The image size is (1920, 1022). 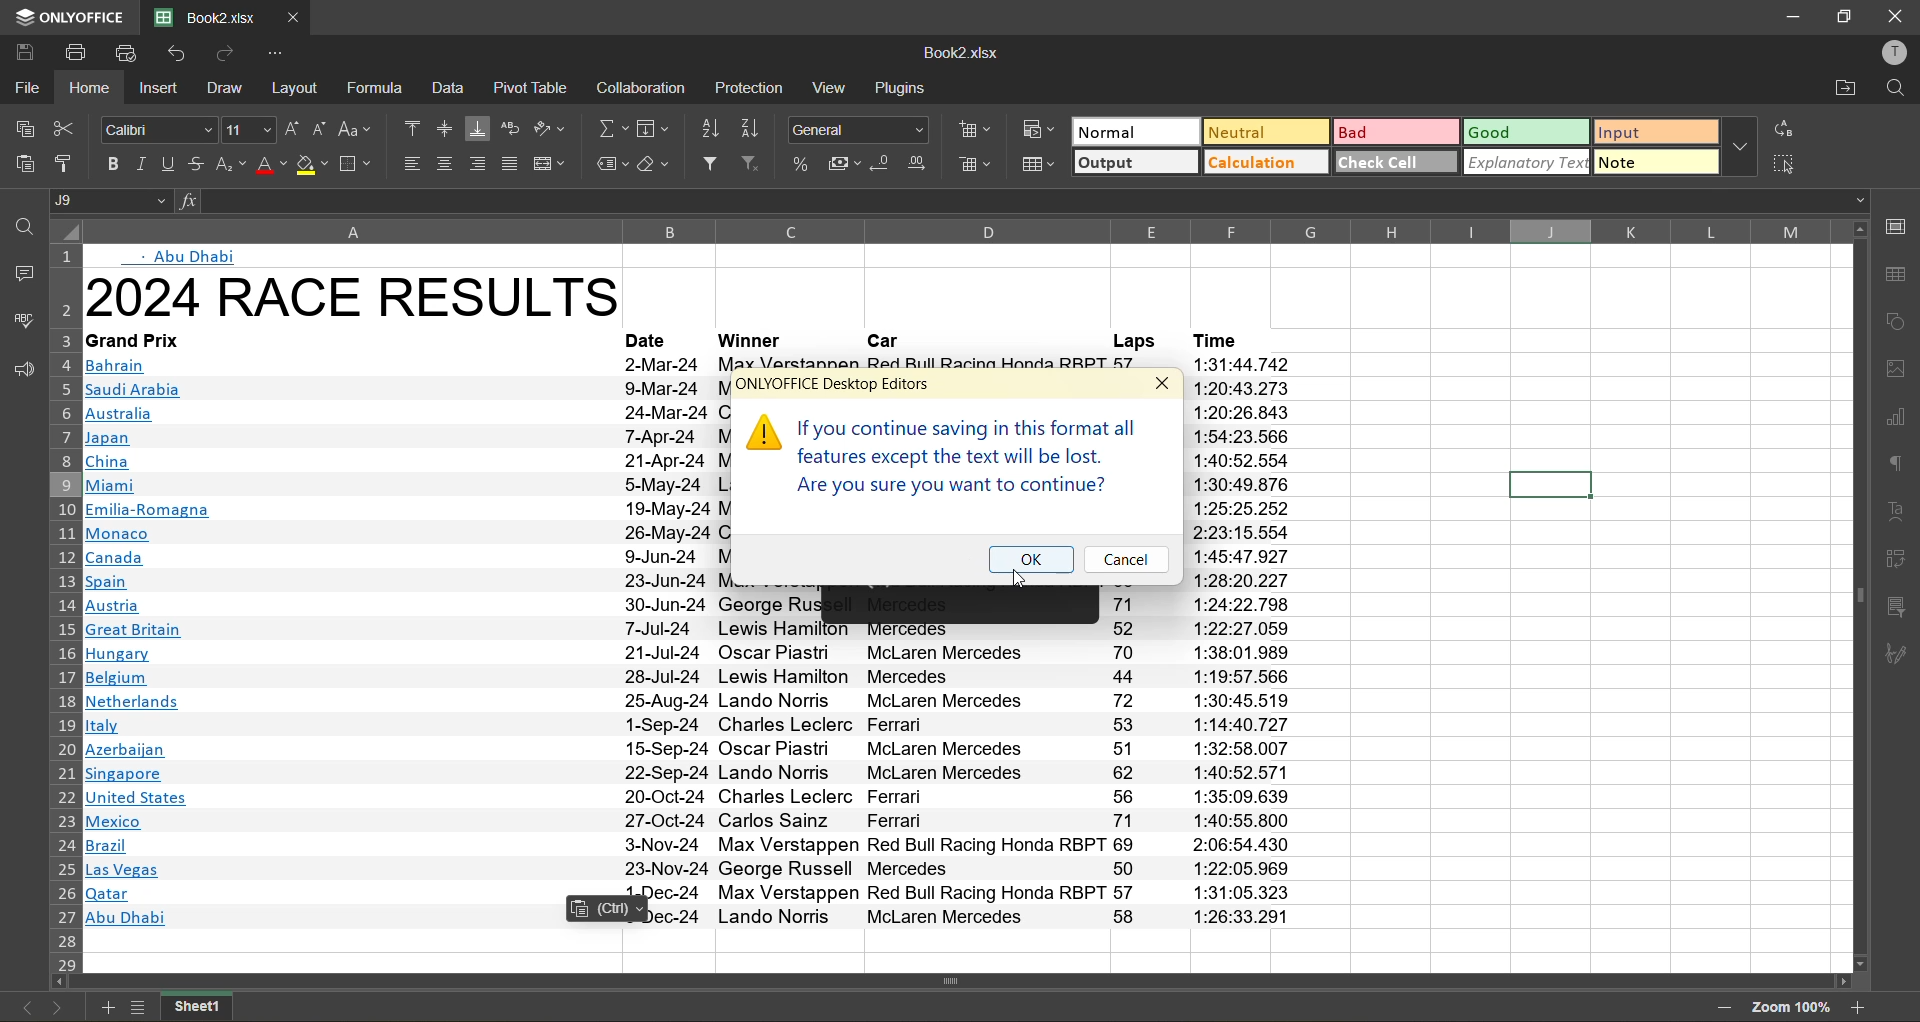 What do you see at coordinates (1901, 658) in the screenshot?
I see `signature` at bounding box center [1901, 658].